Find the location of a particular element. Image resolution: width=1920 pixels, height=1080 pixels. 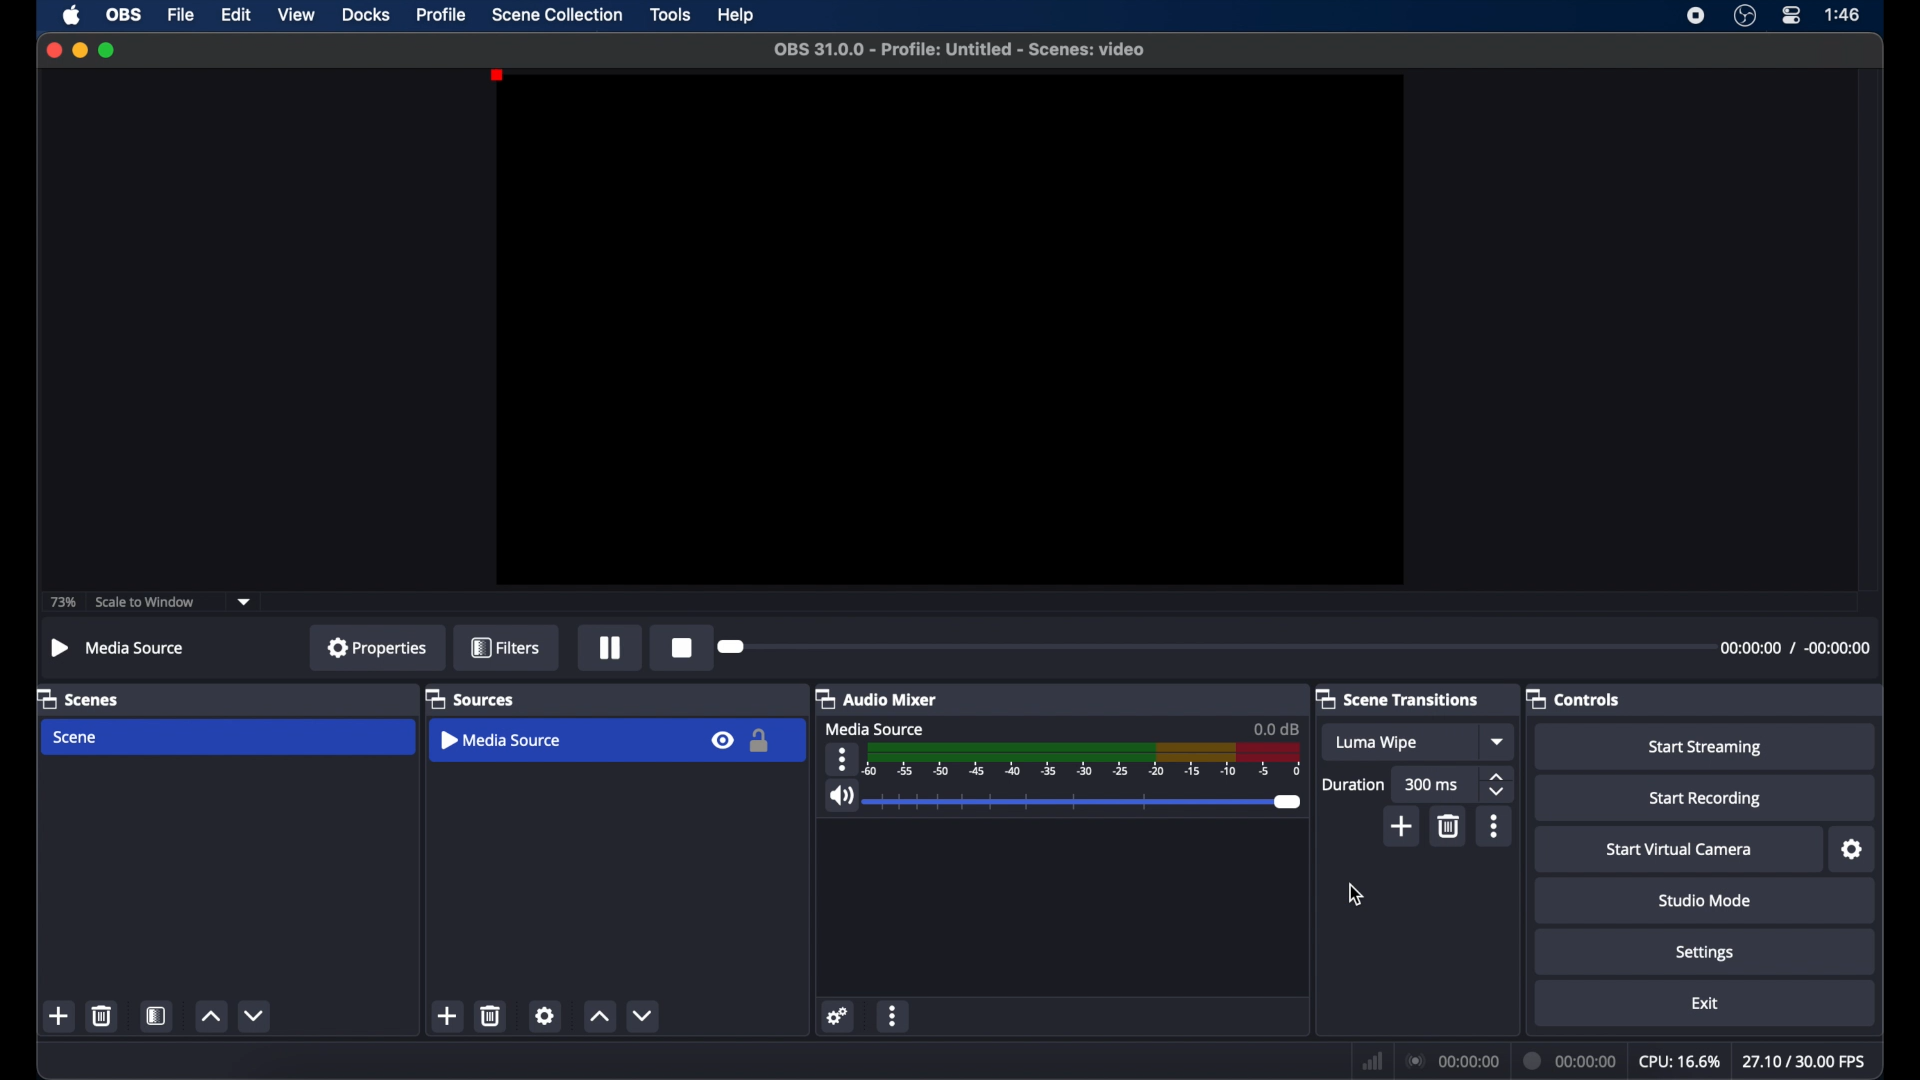

audio mixer is located at coordinates (876, 698).